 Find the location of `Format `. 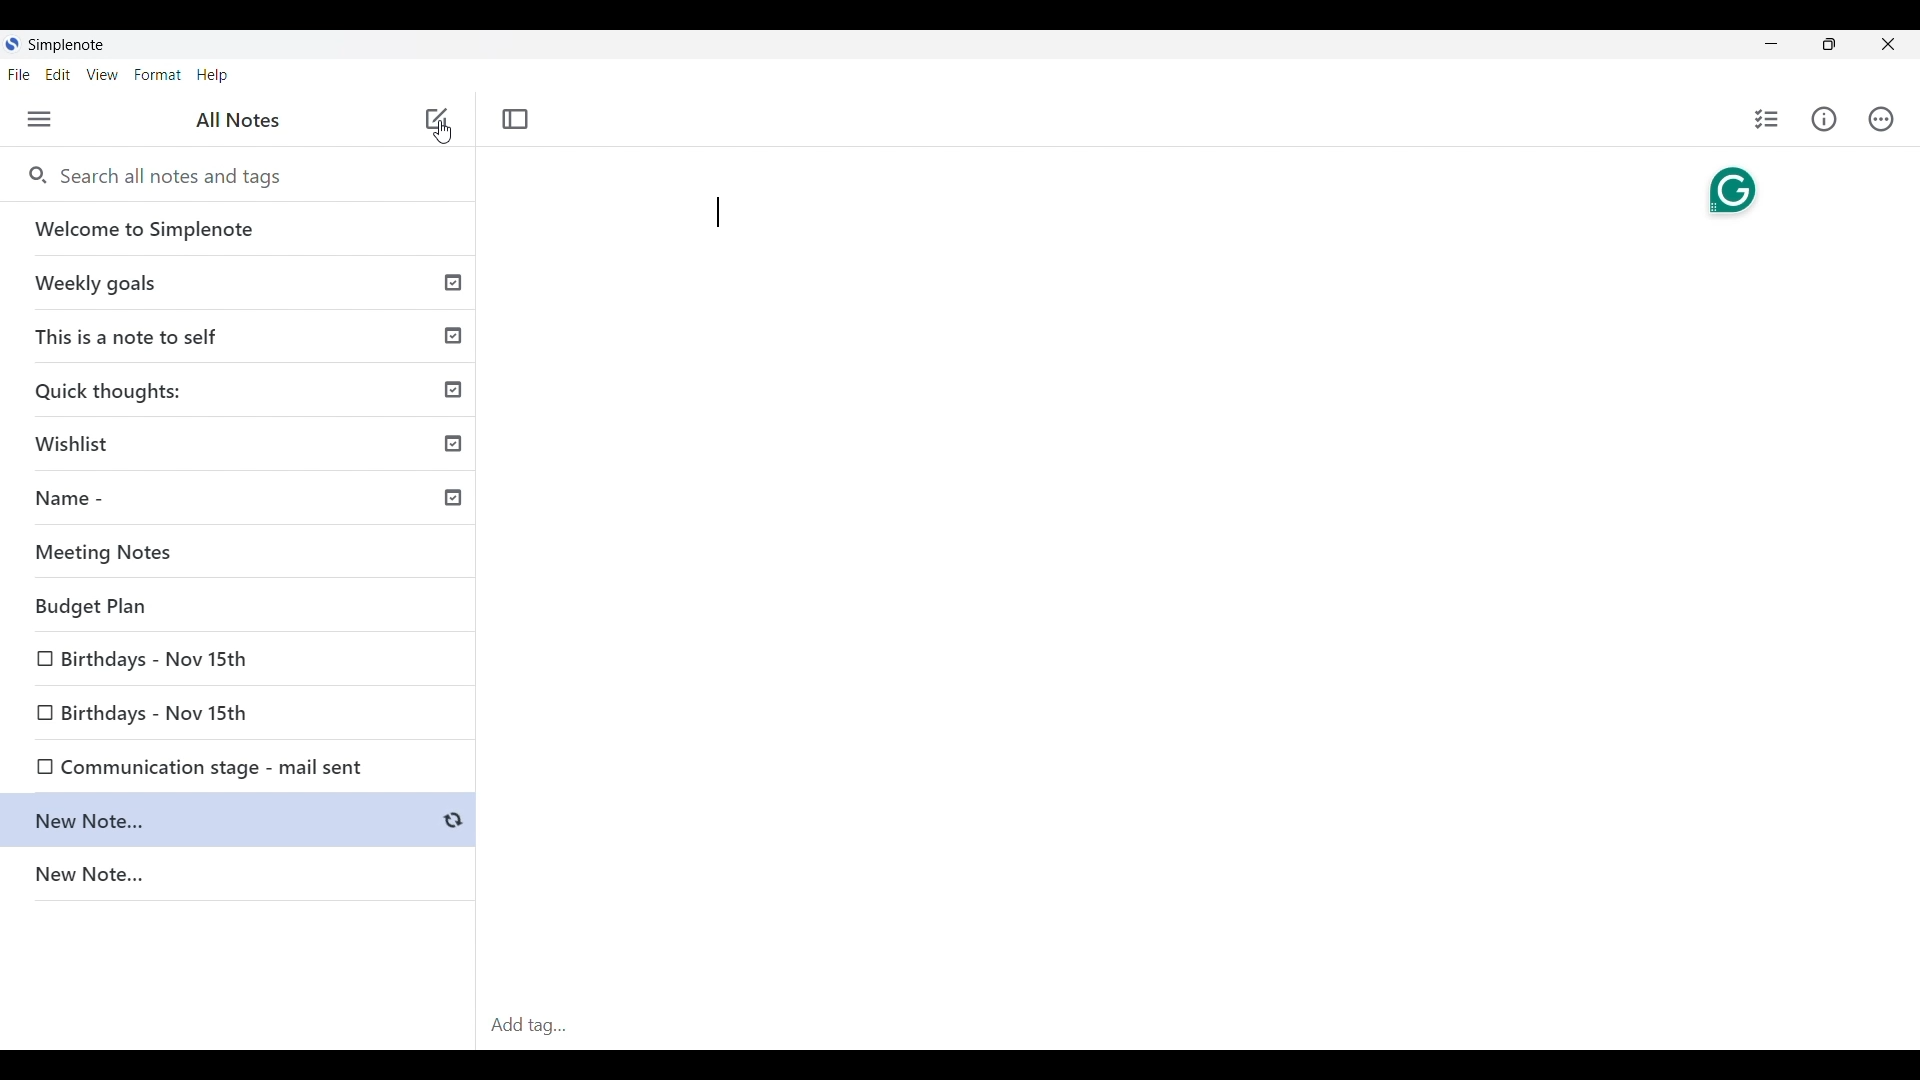

Format  is located at coordinates (158, 75).